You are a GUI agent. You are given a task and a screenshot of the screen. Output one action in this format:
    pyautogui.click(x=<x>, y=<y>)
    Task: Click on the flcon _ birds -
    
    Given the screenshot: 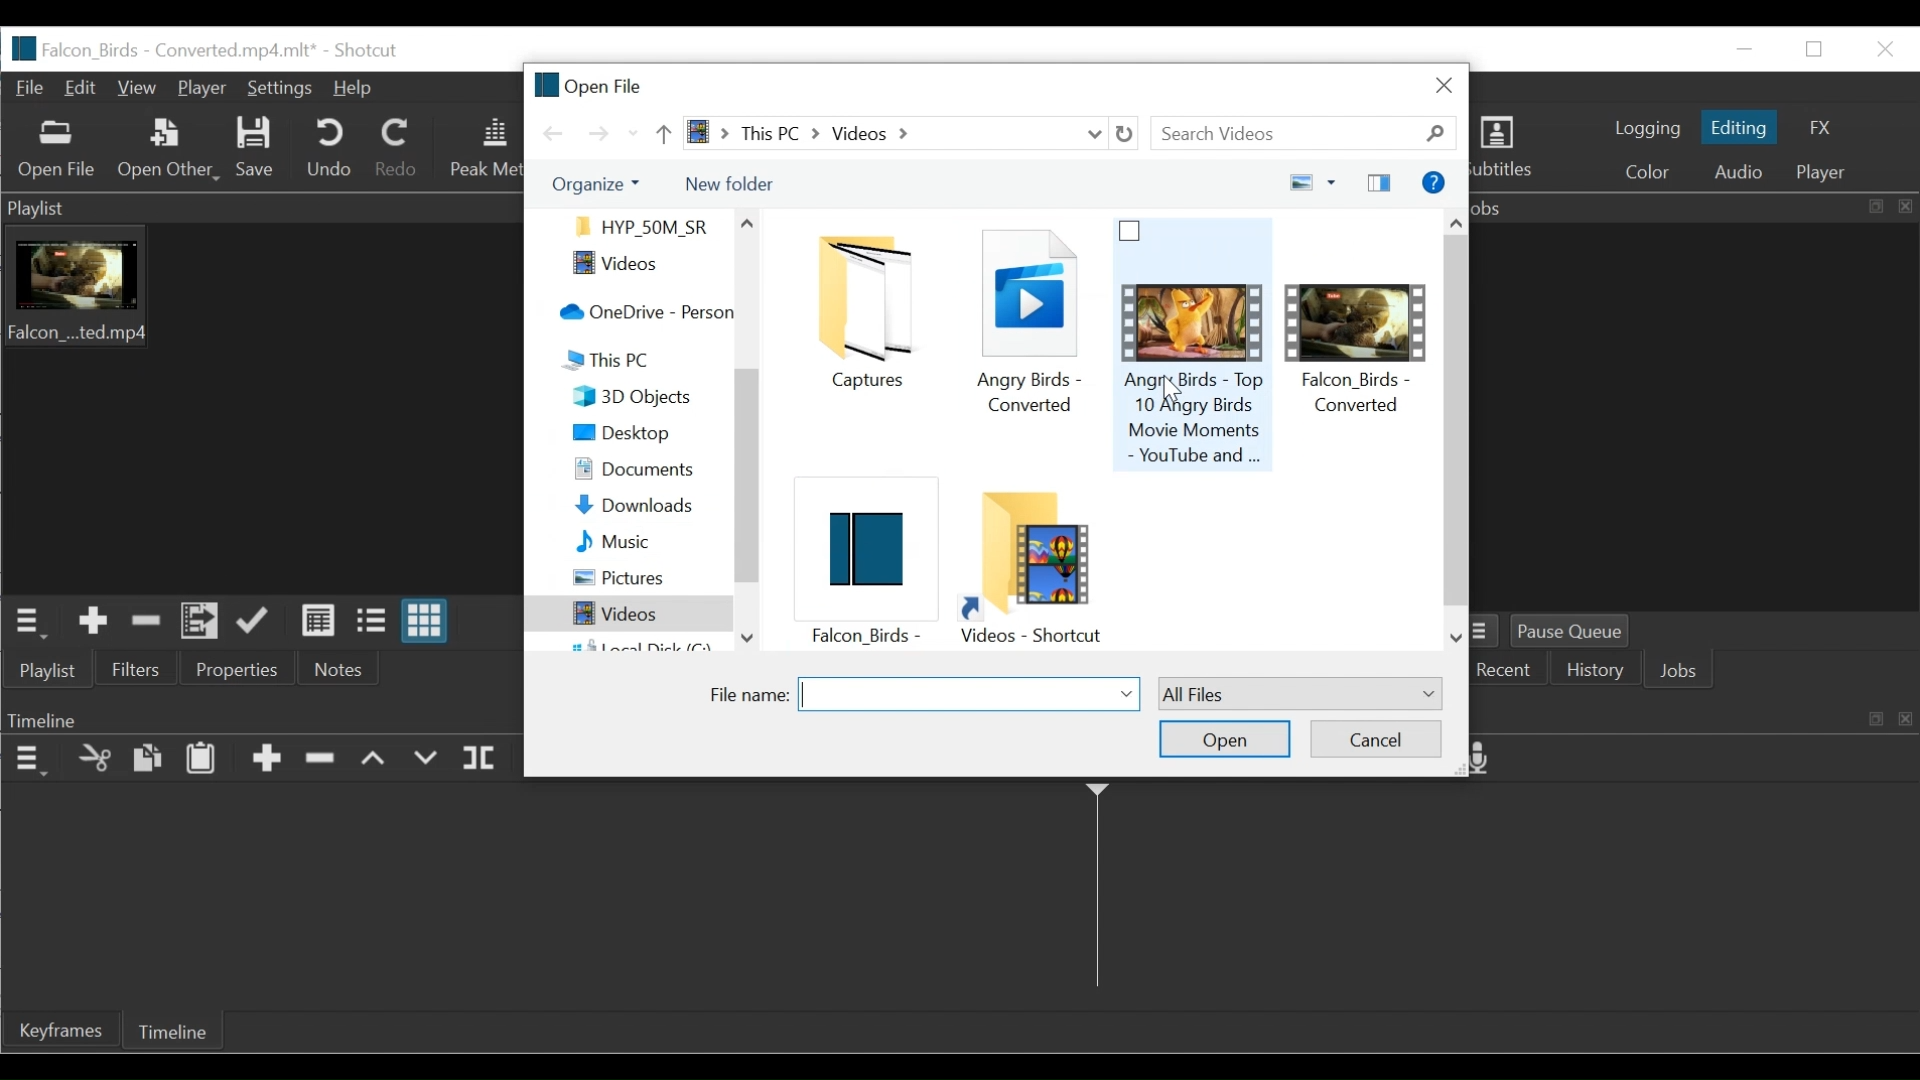 What is the action you would take?
    pyautogui.click(x=861, y=567)
    